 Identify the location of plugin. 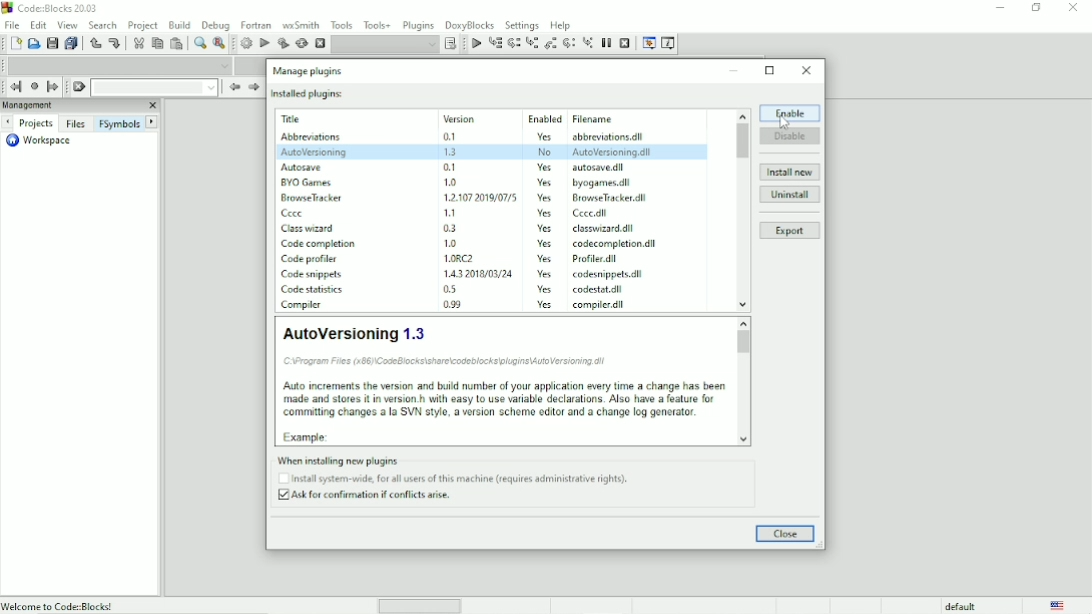
(306, 181).